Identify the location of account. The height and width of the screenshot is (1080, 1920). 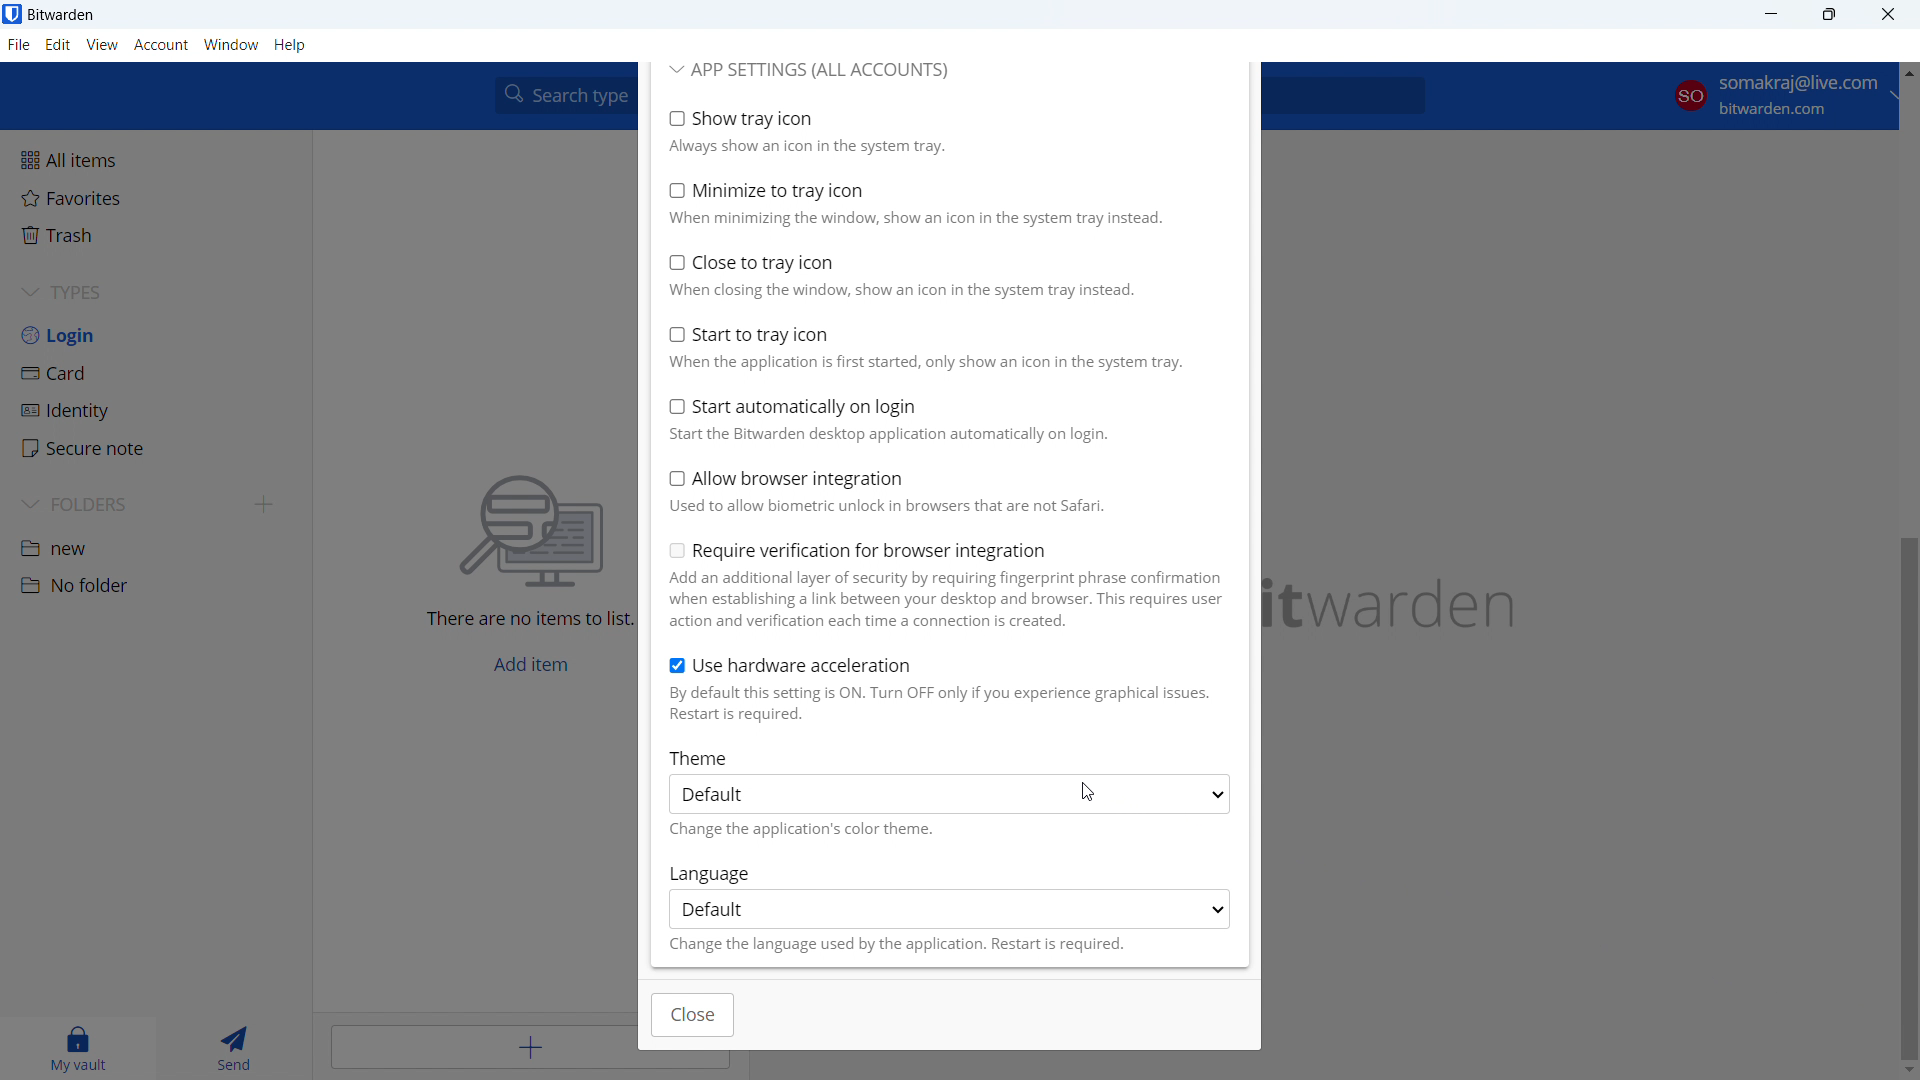
(161, 46).